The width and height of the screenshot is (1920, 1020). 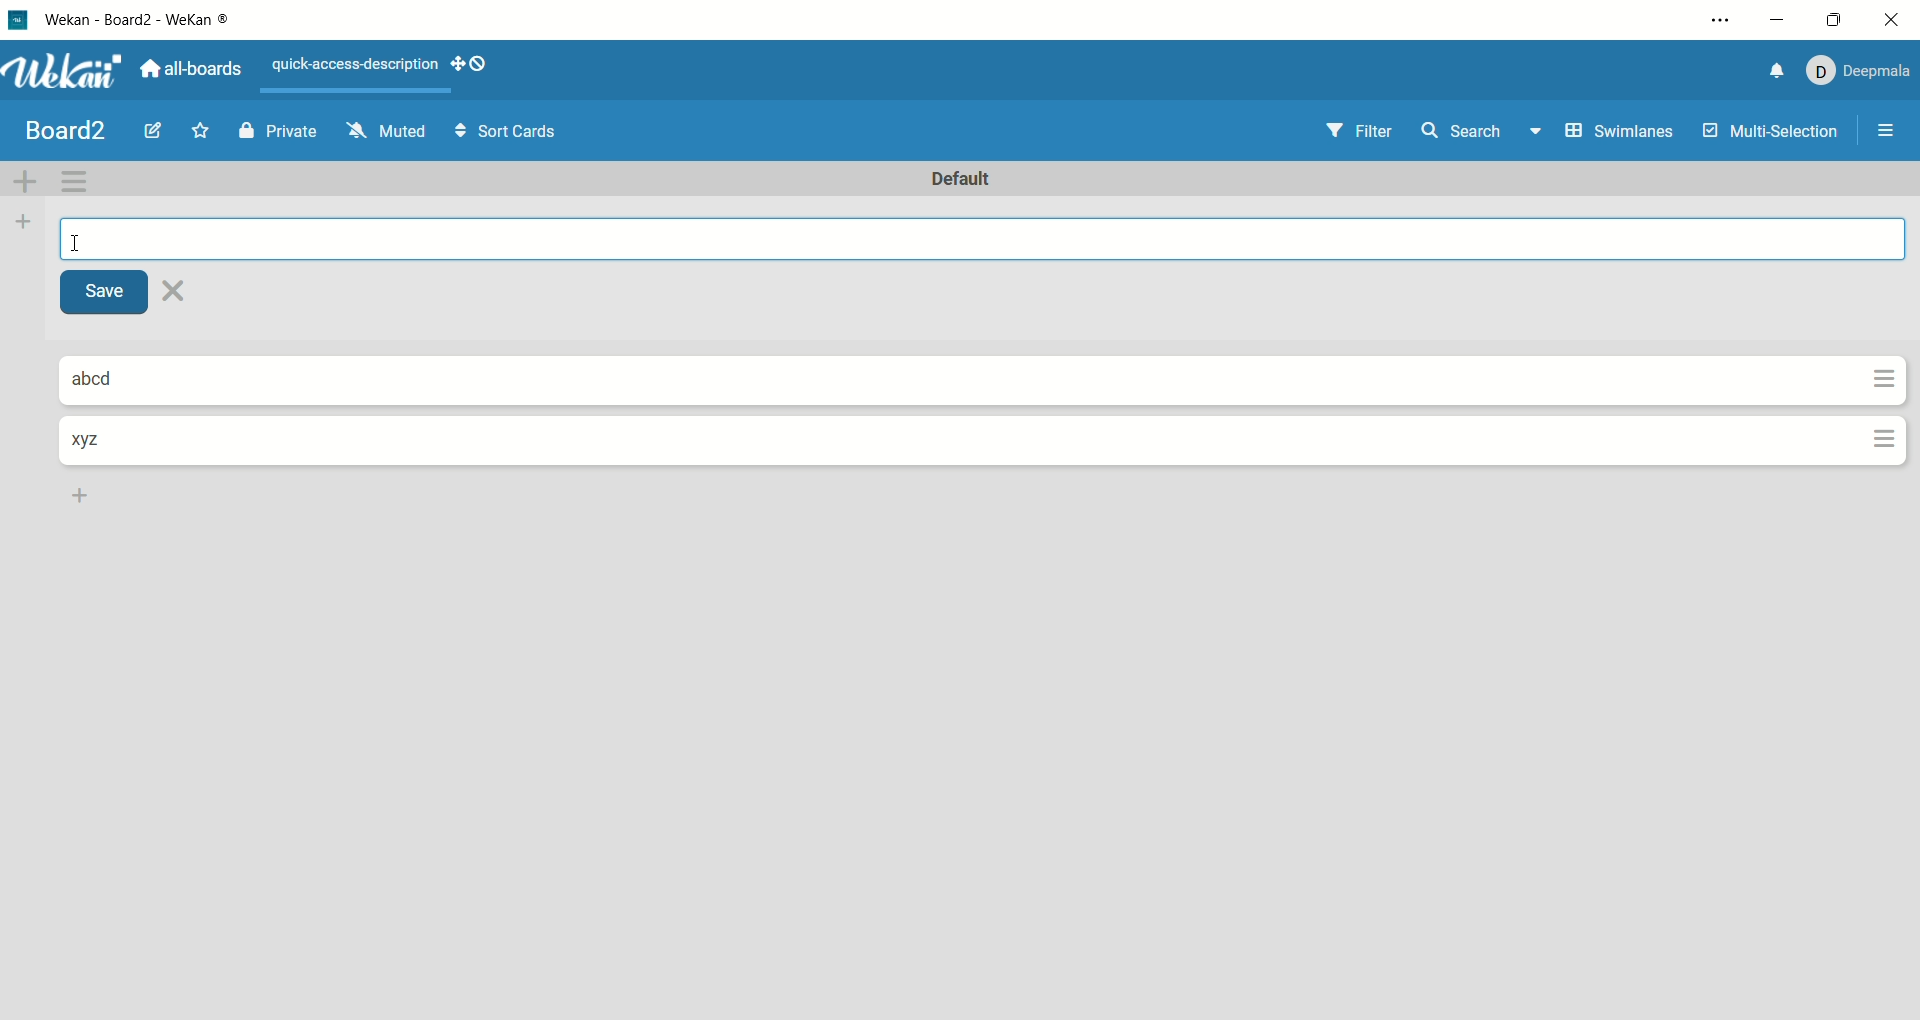 I want to click on search, so click(x=1483, y=134).